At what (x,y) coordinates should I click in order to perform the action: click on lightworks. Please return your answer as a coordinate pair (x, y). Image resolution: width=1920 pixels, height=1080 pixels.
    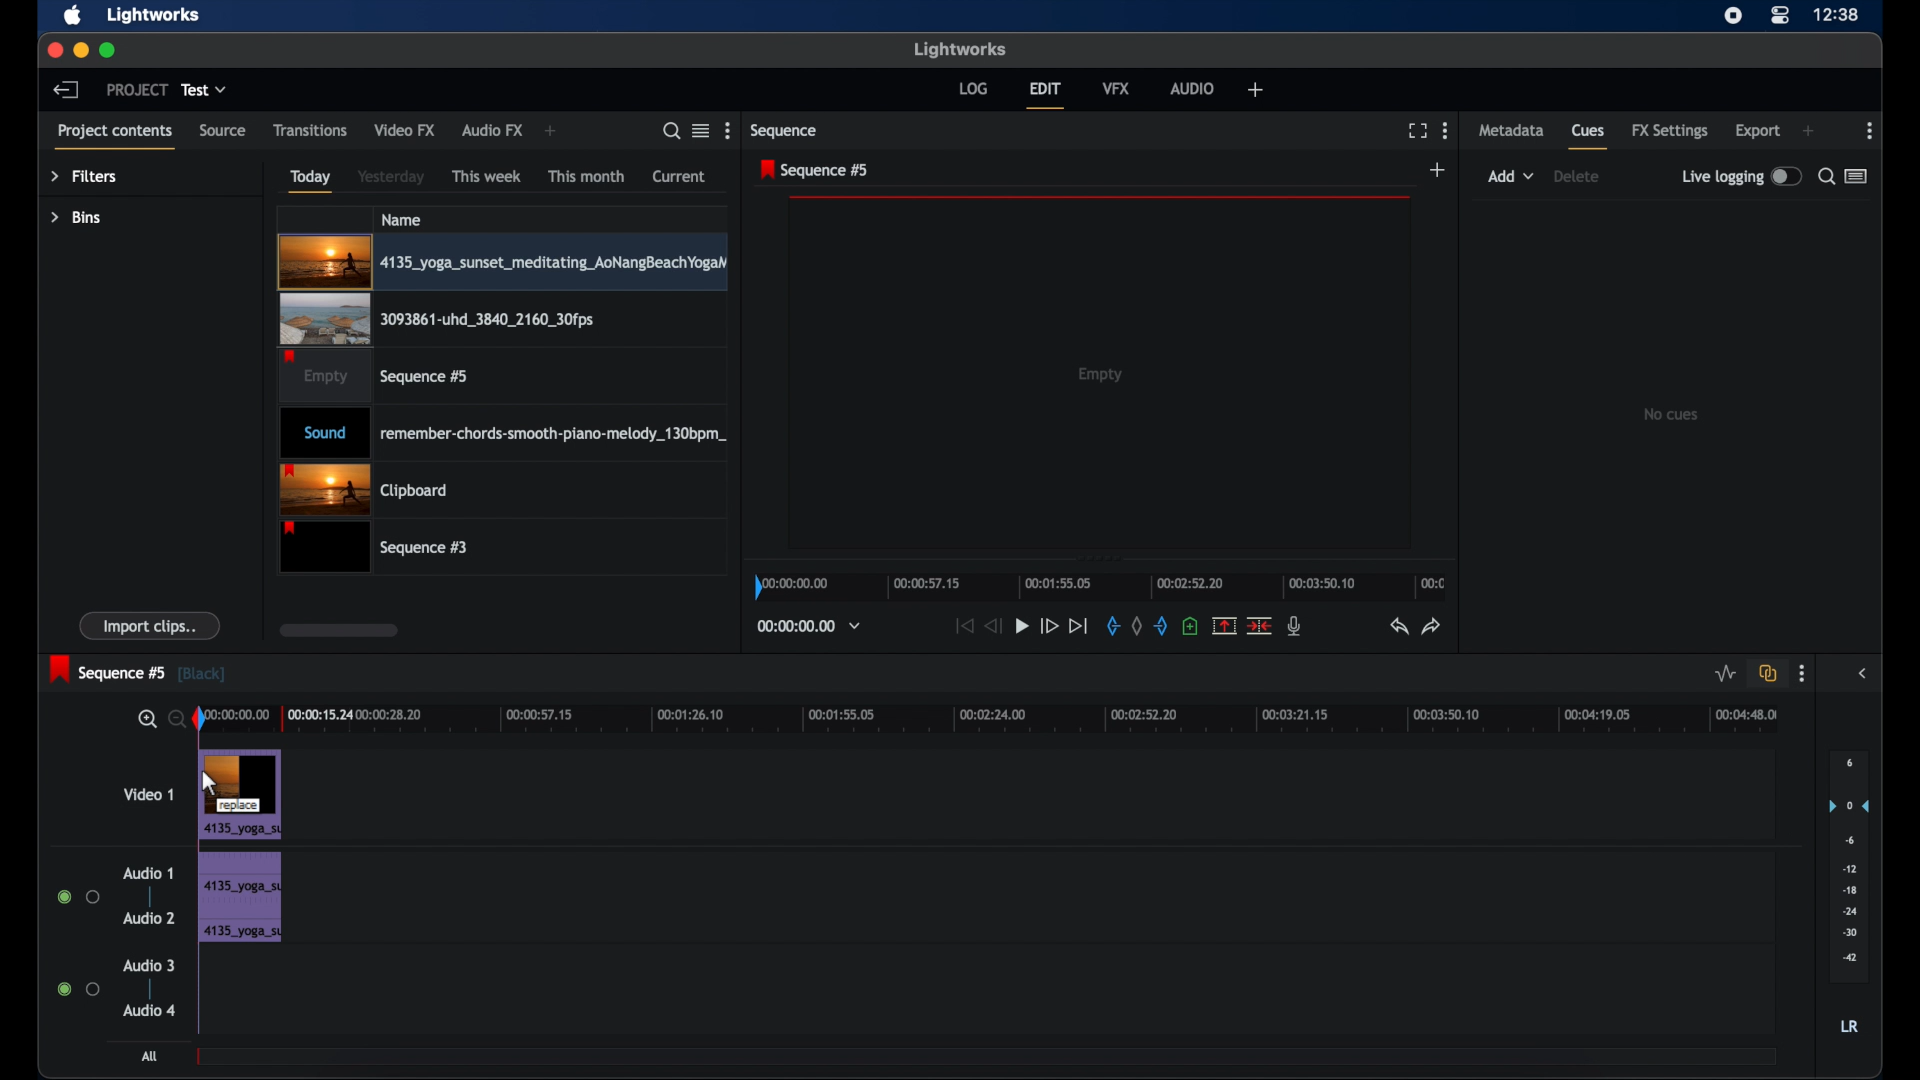
    Looking at the image, I should click on (960, 49).